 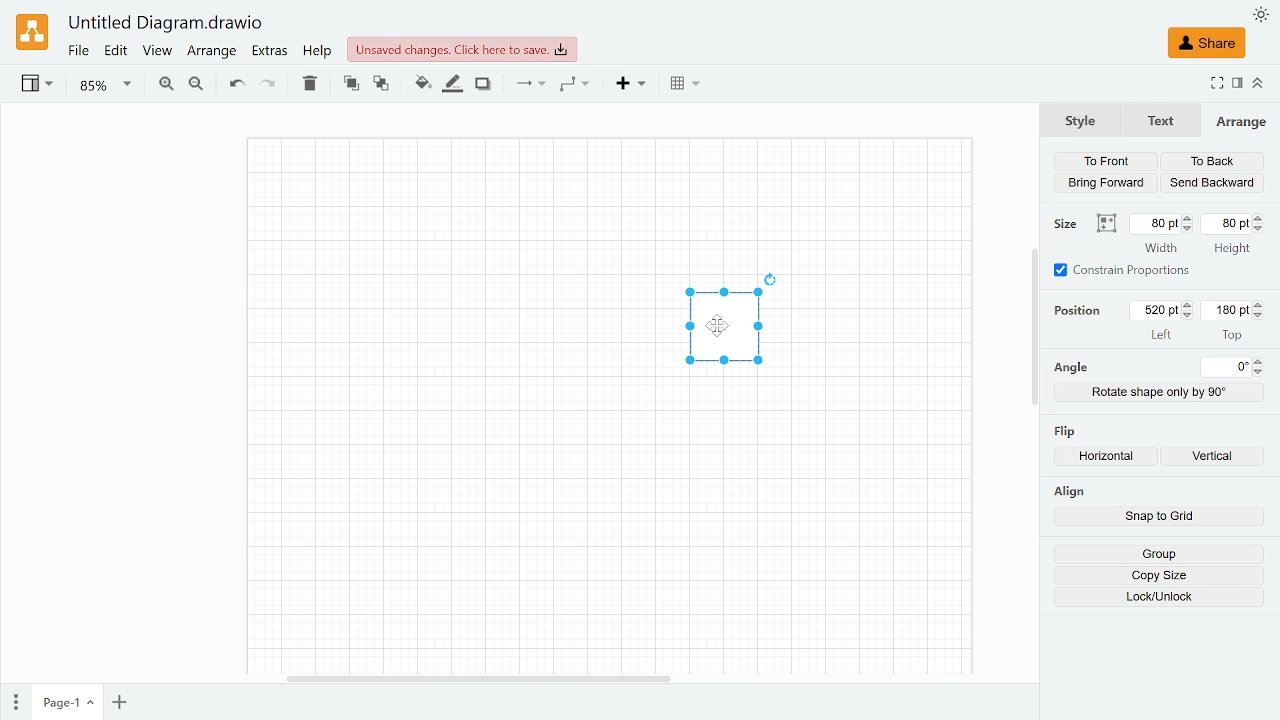 I want to click on Share, so click(x=1206, y=43).